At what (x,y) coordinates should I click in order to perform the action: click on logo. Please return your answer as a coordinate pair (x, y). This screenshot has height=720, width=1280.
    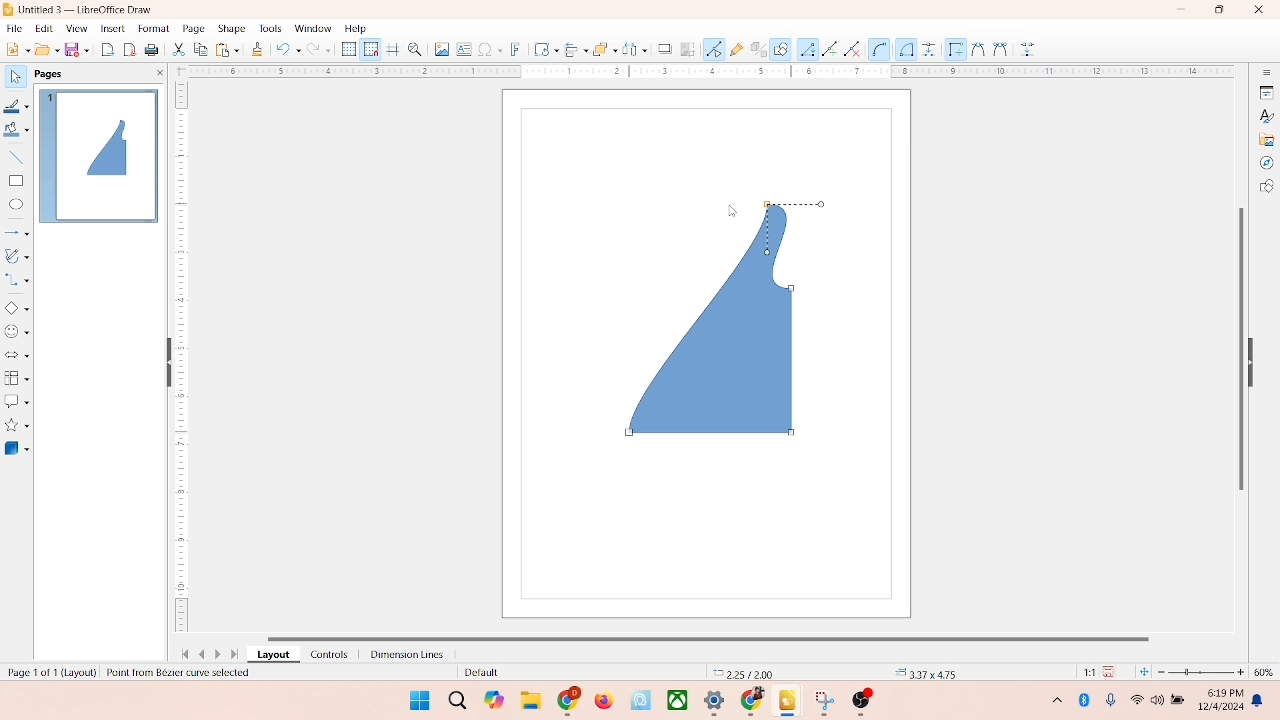
    Looking at the image, I should click on (9, 9).